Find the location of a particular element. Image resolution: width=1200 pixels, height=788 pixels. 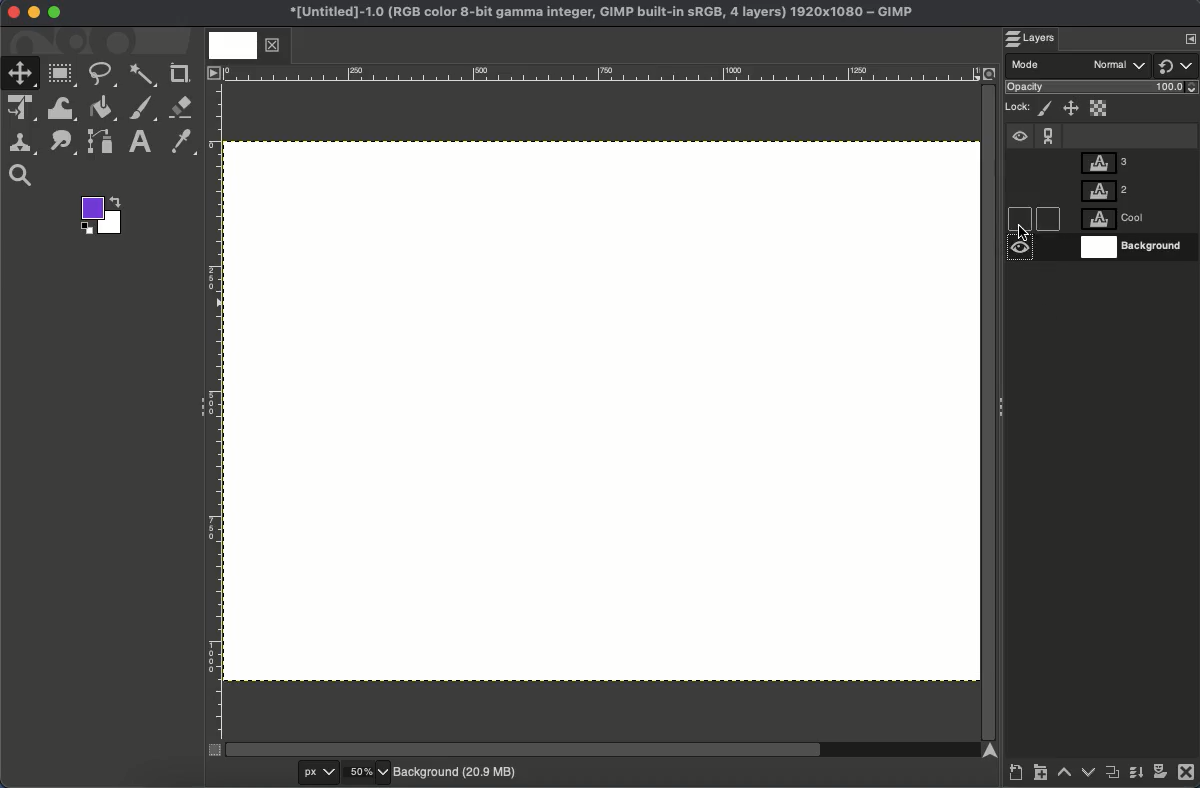

Background Visible is located at coordinates (602, 409).